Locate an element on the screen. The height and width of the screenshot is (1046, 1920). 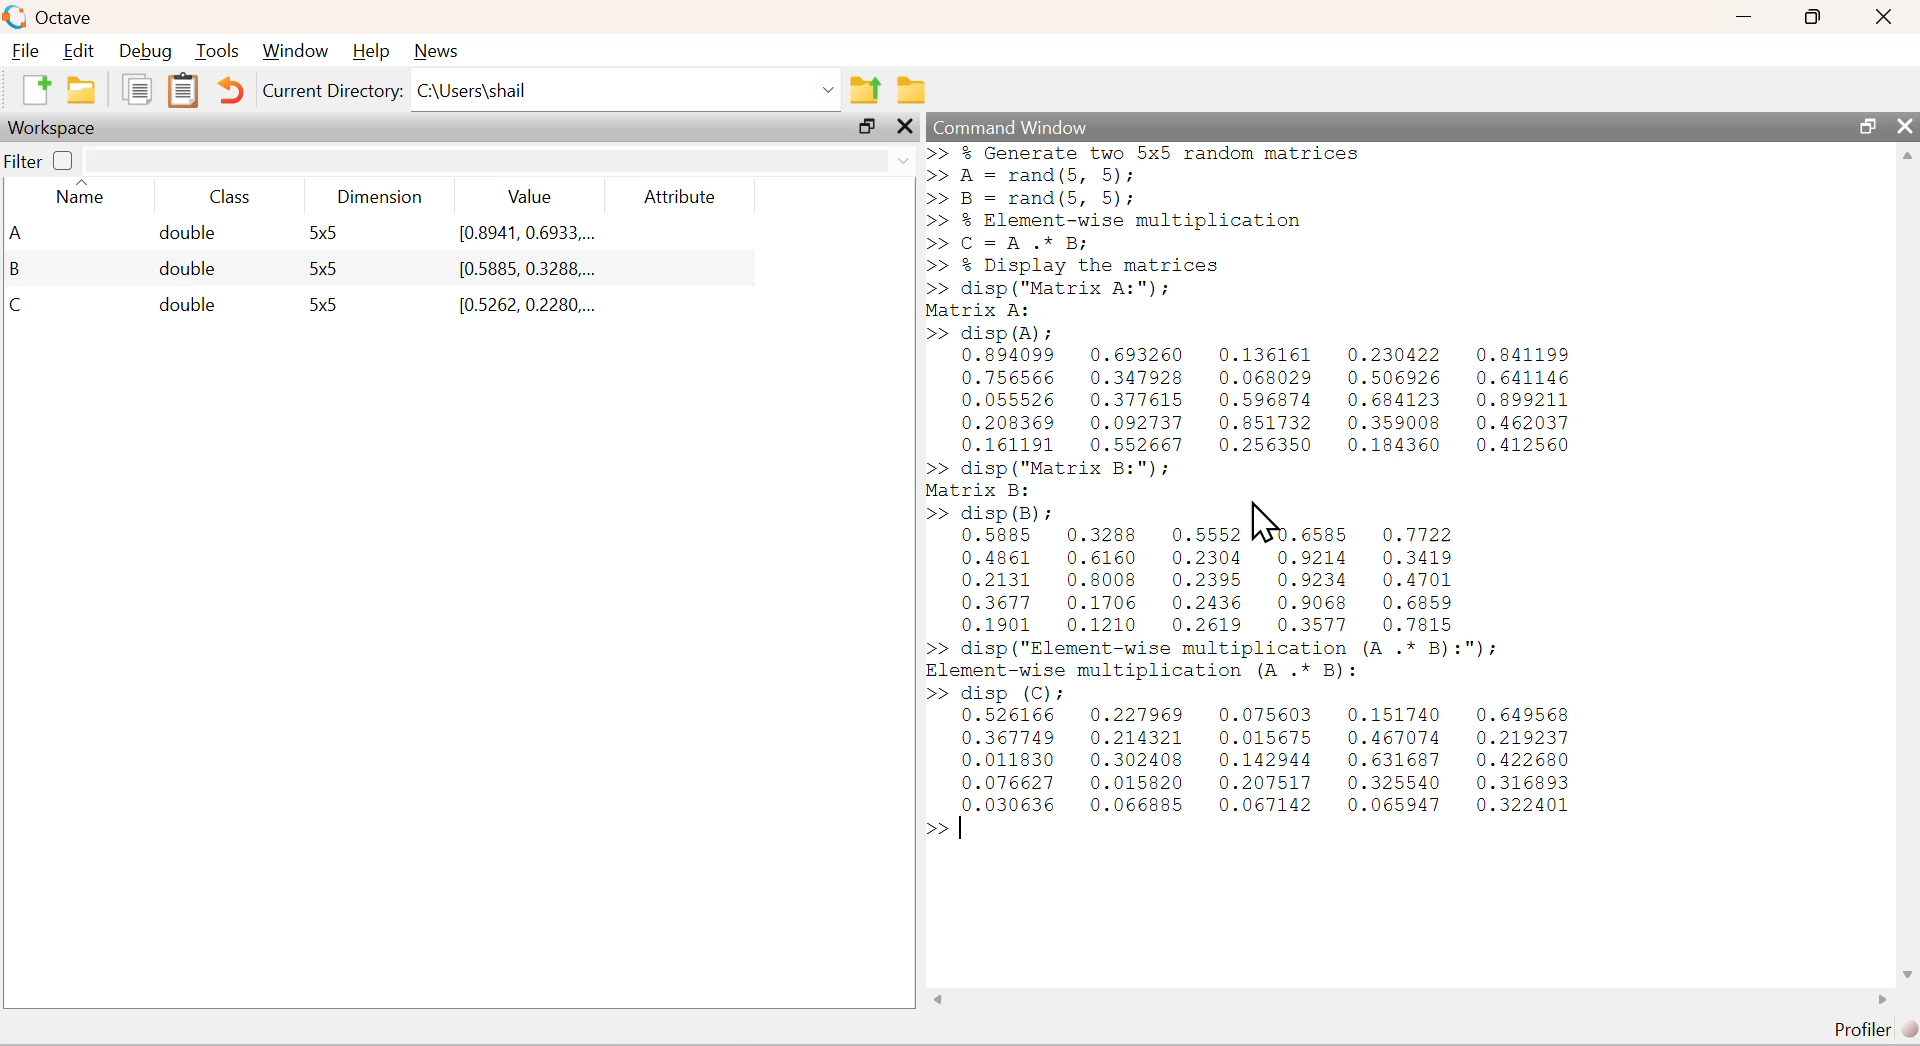
Filter is located at coordinates (46, 160).